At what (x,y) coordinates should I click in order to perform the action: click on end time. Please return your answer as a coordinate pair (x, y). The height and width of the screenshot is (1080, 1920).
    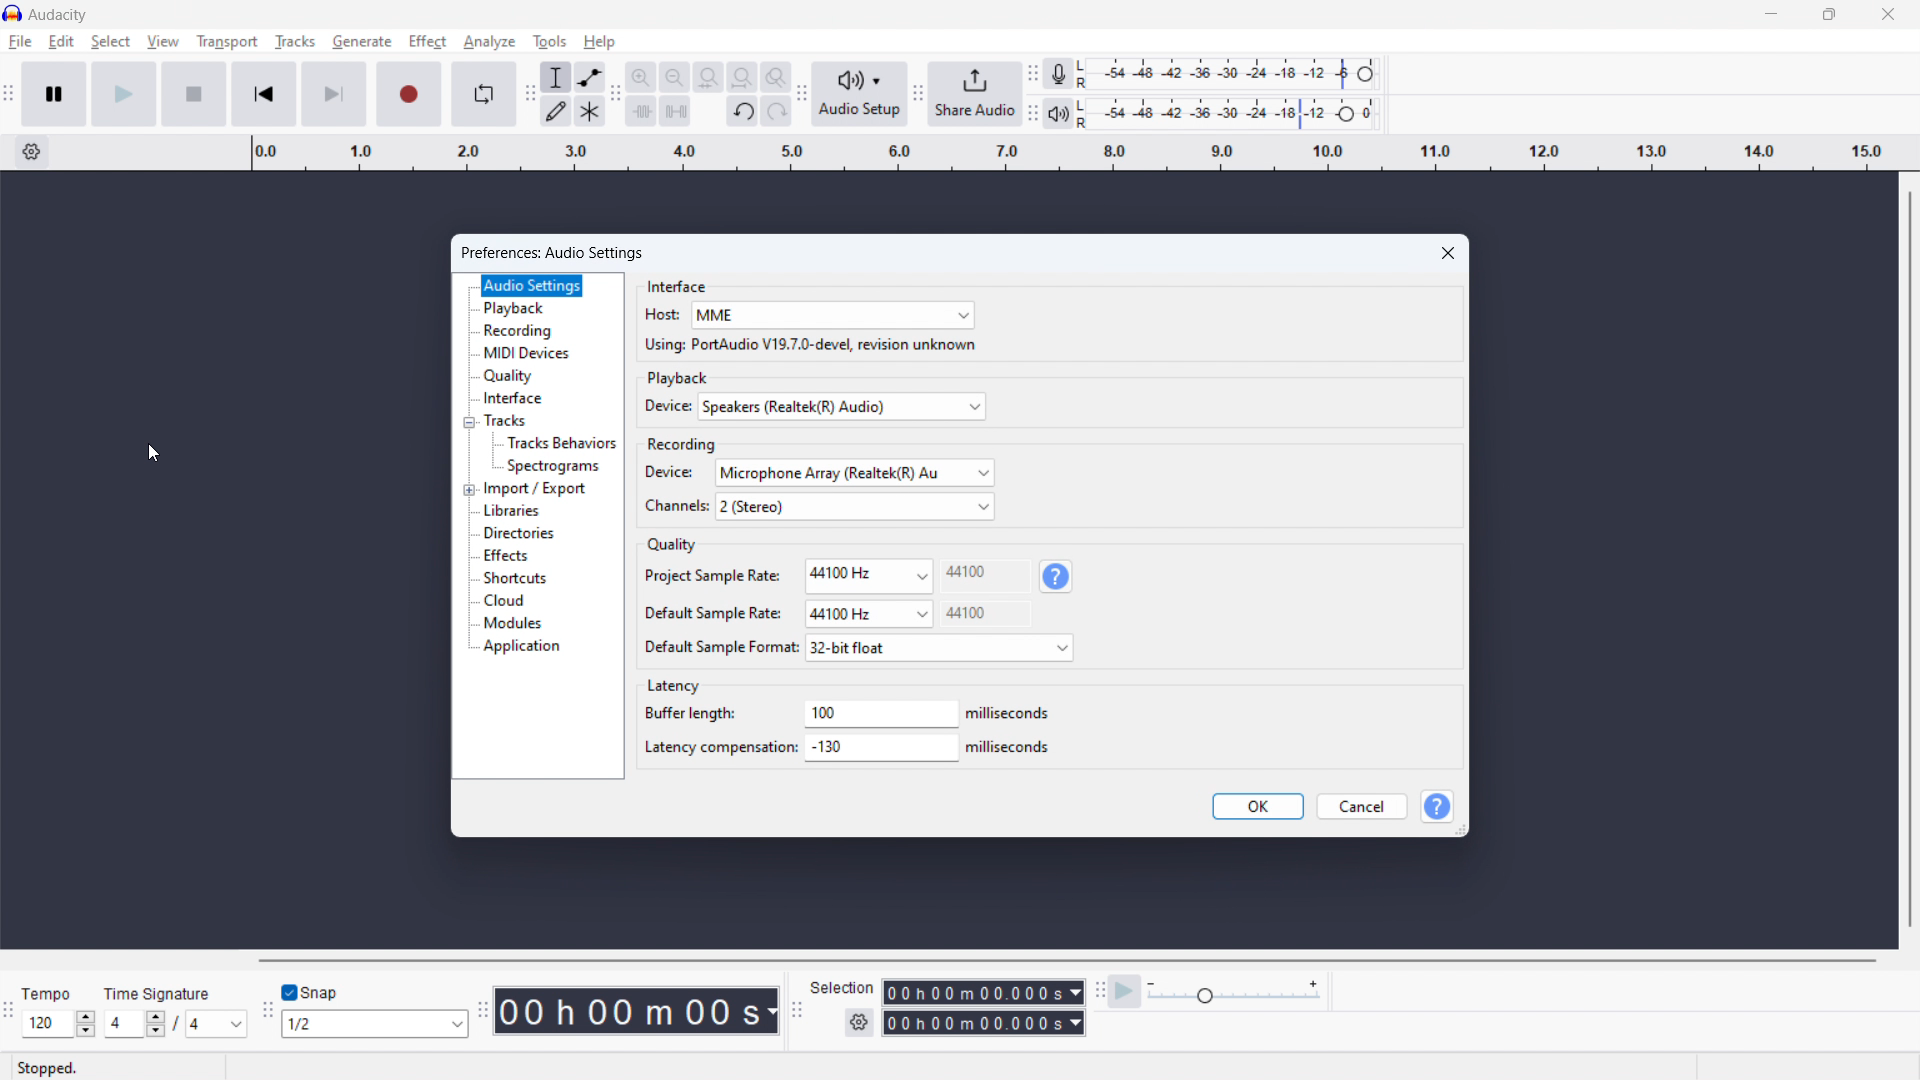
    Looking at the image, I should click on (983, 1024).